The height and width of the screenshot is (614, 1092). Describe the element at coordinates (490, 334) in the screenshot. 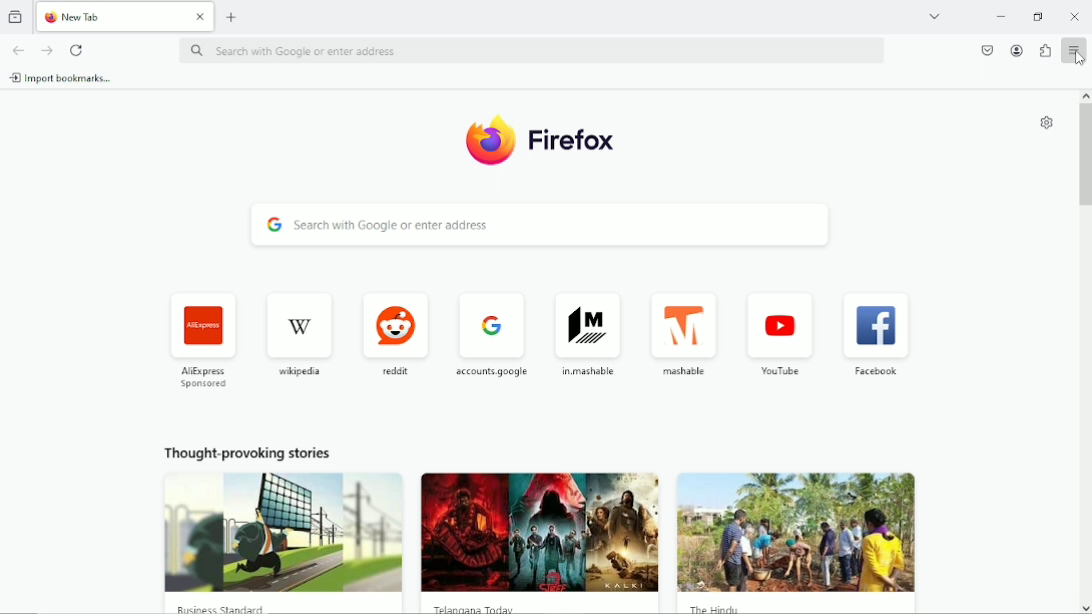

I see `accounts google` at that location.